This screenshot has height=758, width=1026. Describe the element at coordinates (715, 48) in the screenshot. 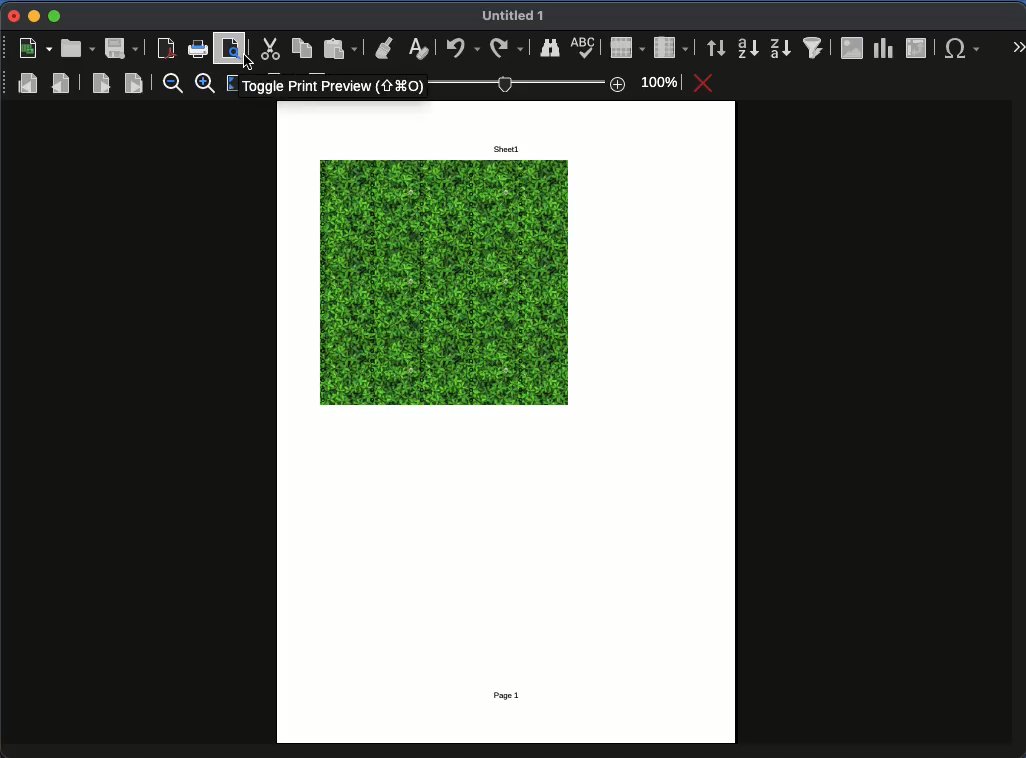

I see `sort` at that location.